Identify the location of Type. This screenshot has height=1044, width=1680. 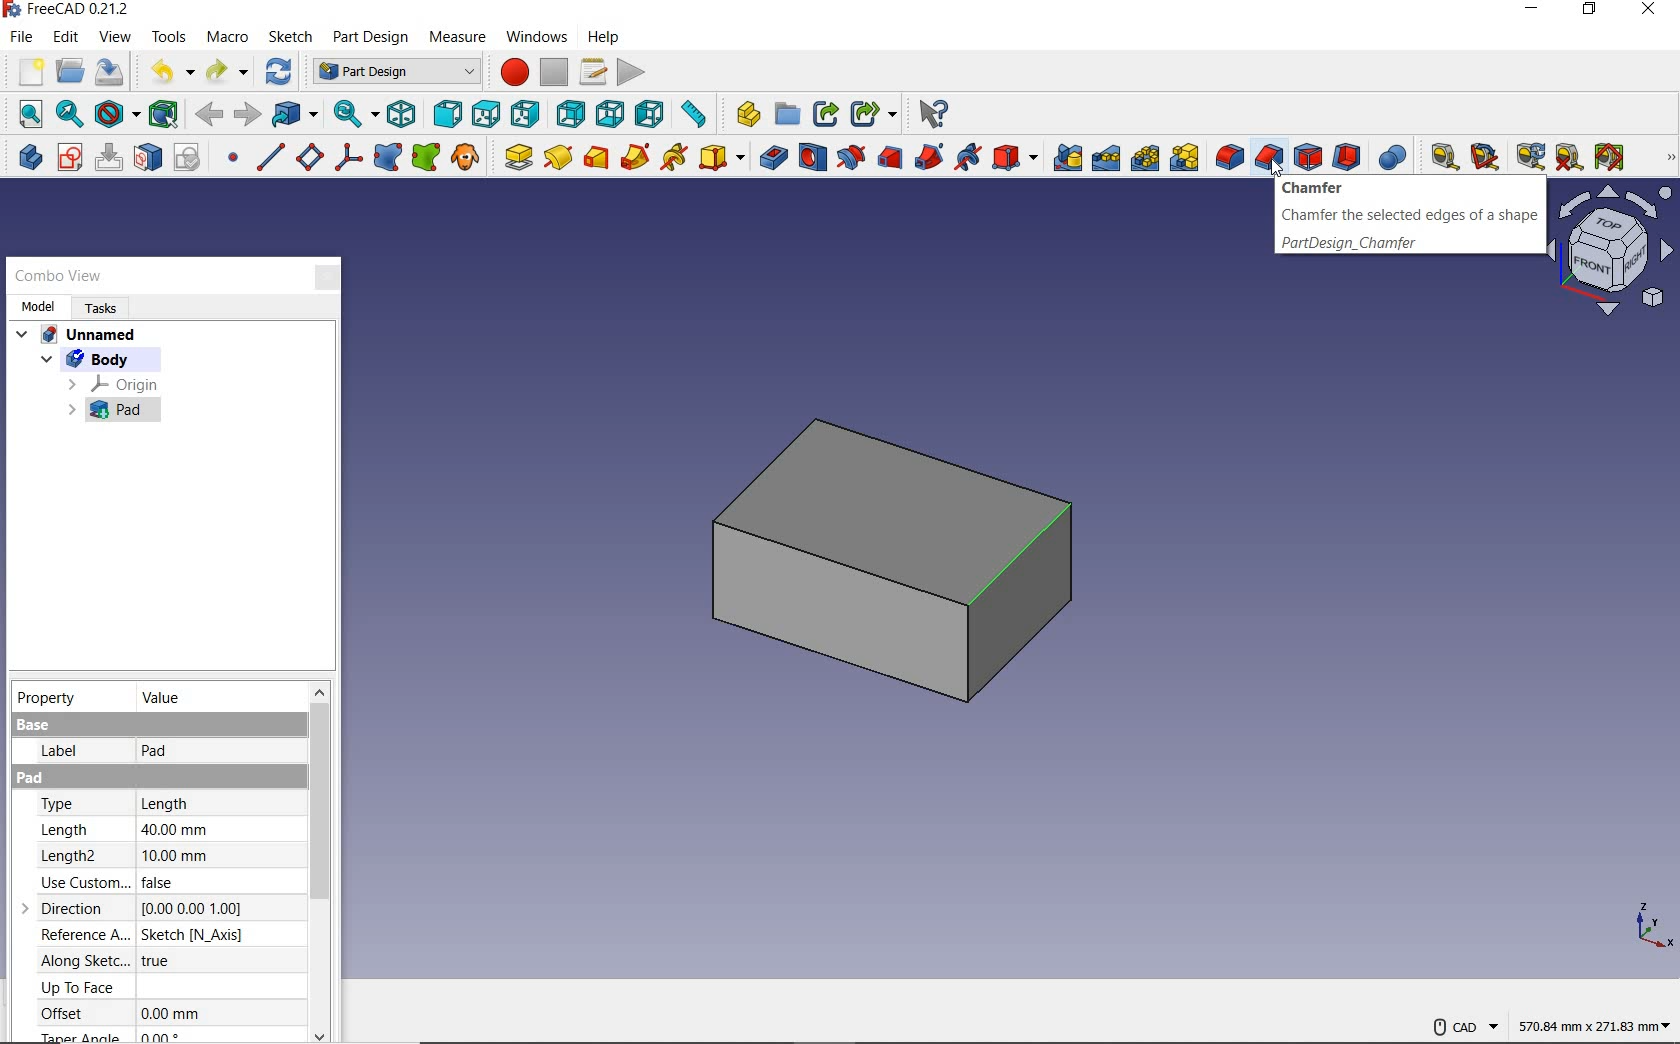
(72, 802).